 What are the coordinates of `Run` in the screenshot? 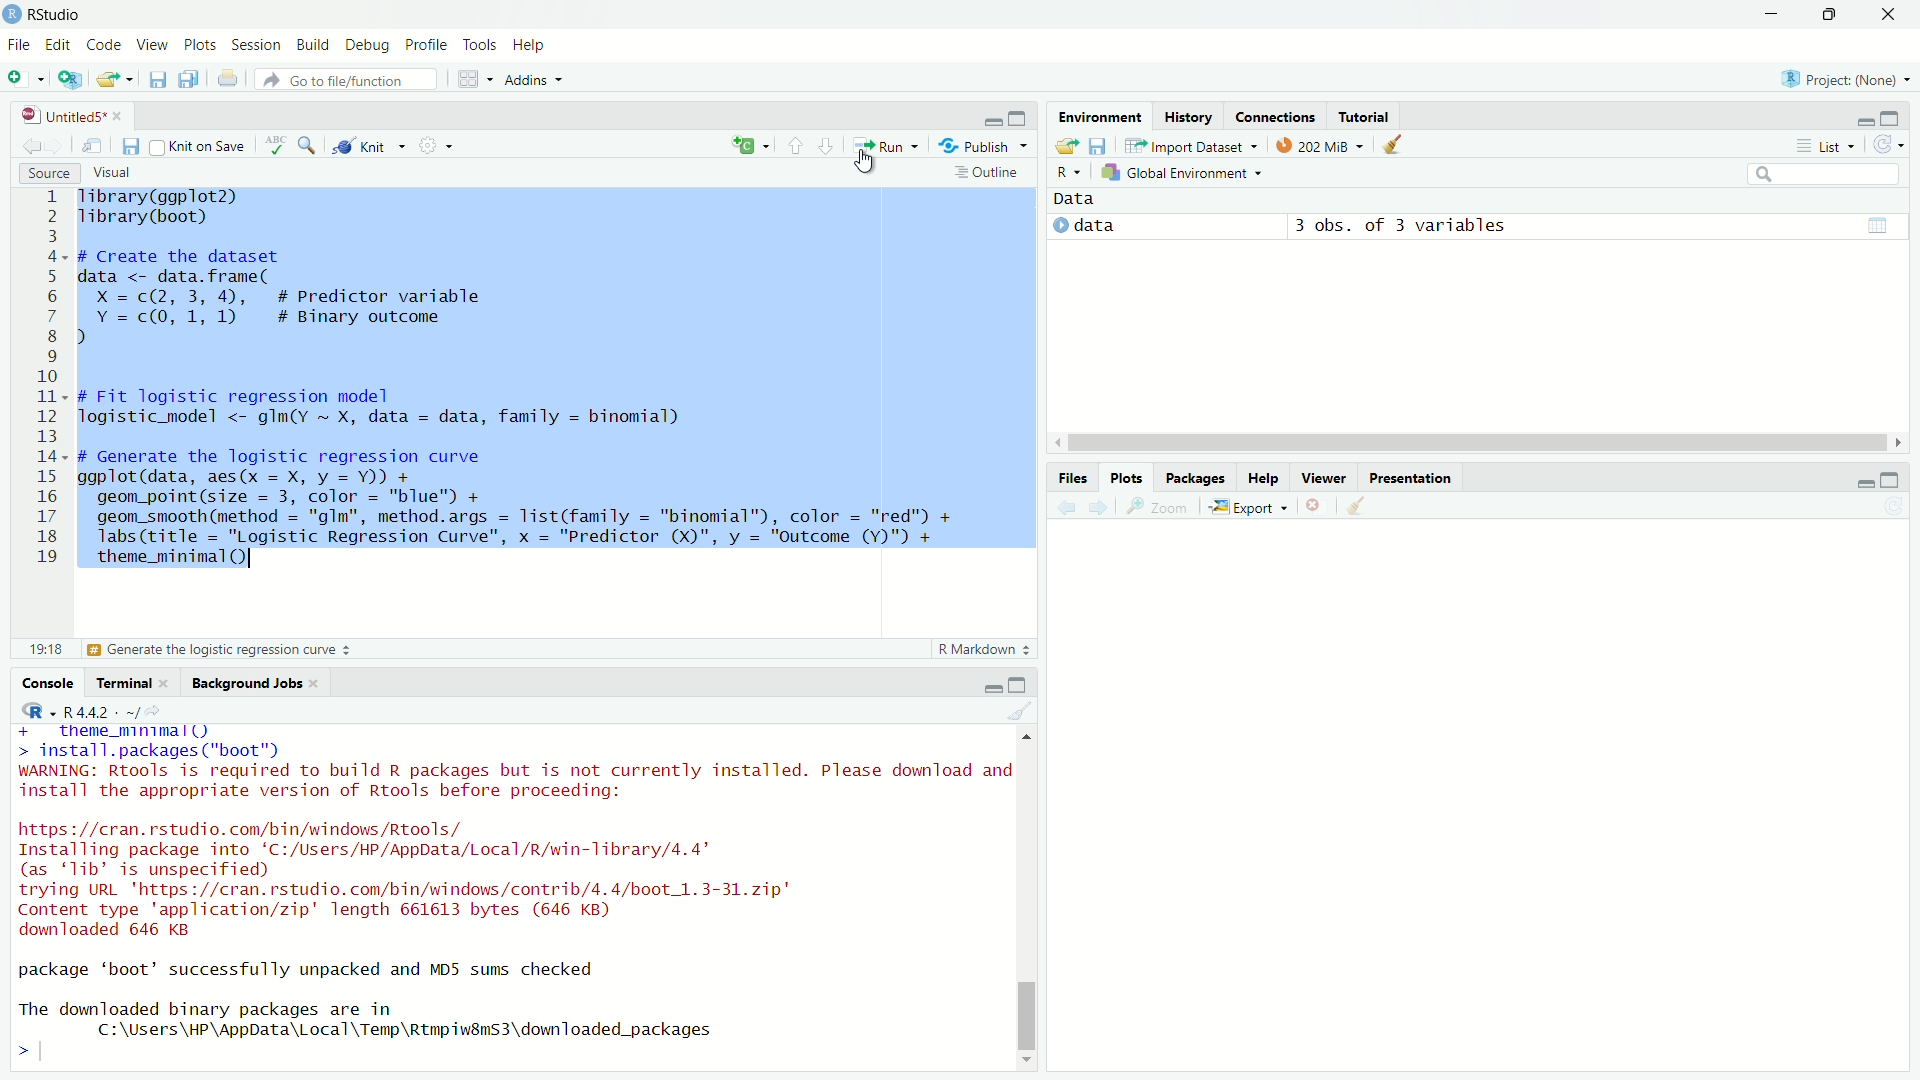 It's located at (886, 145).